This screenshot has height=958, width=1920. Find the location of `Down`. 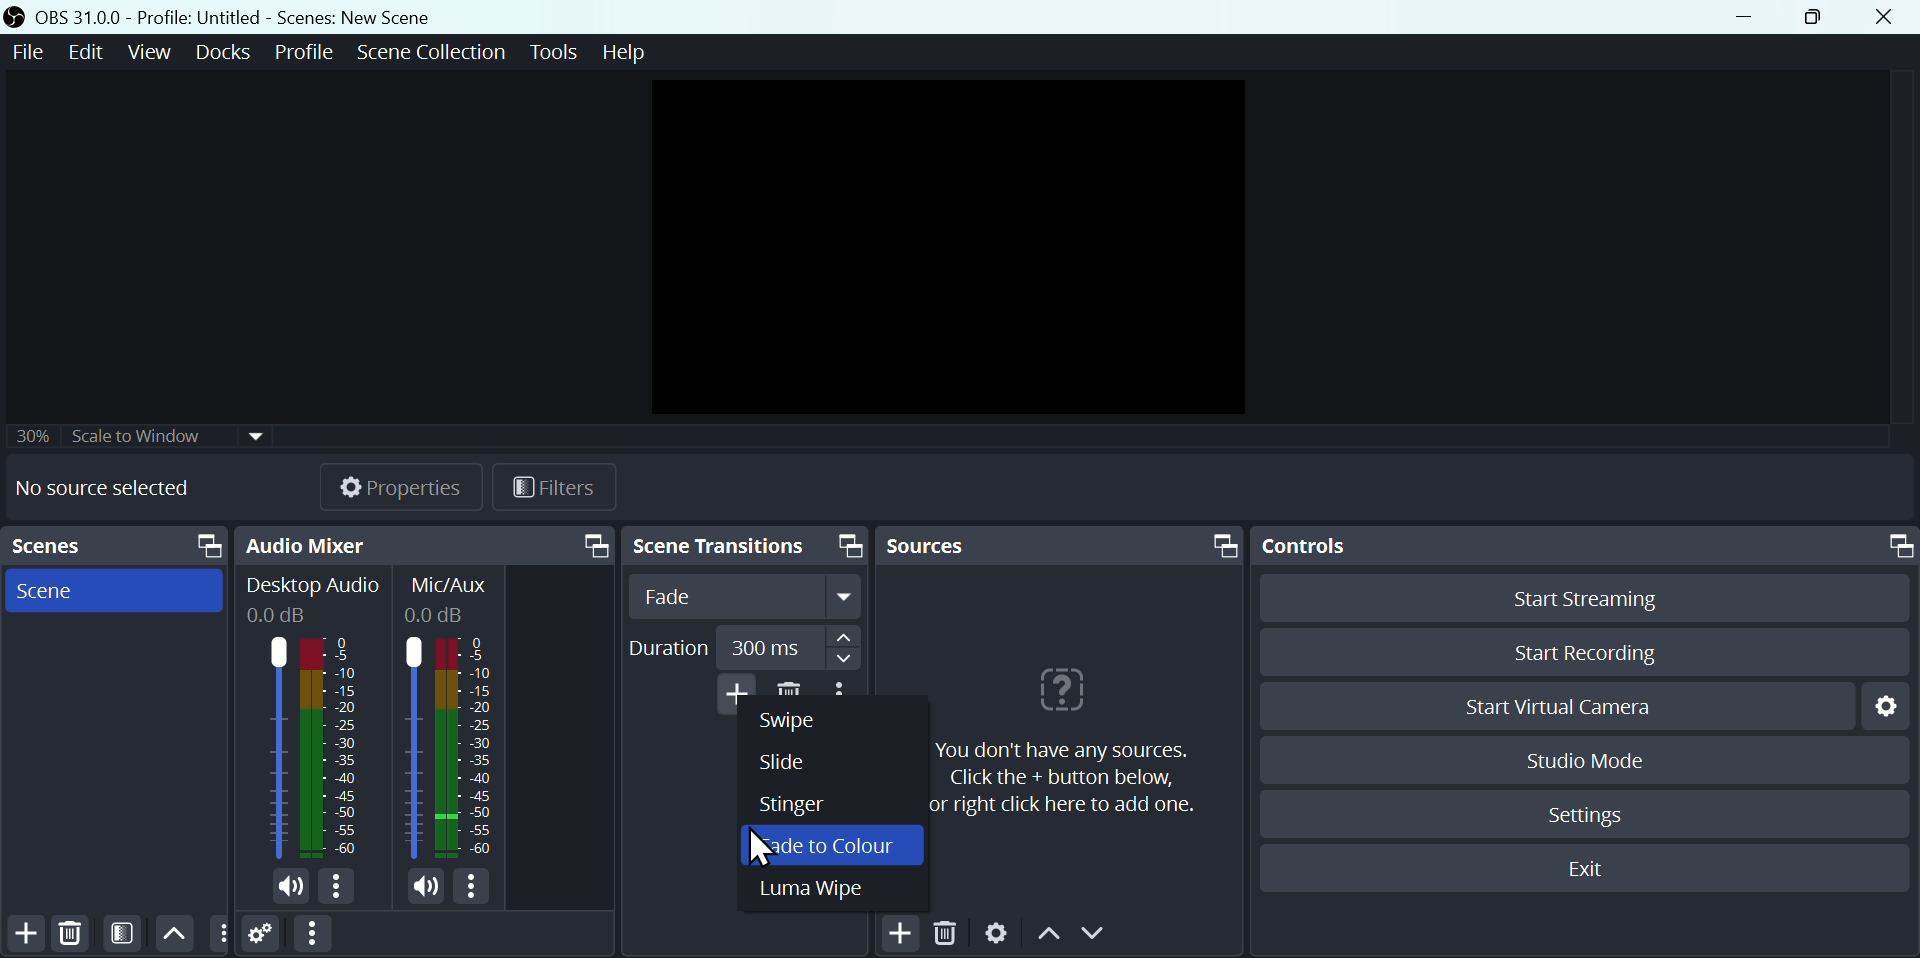

Down is located at coordinates (1101, 936).